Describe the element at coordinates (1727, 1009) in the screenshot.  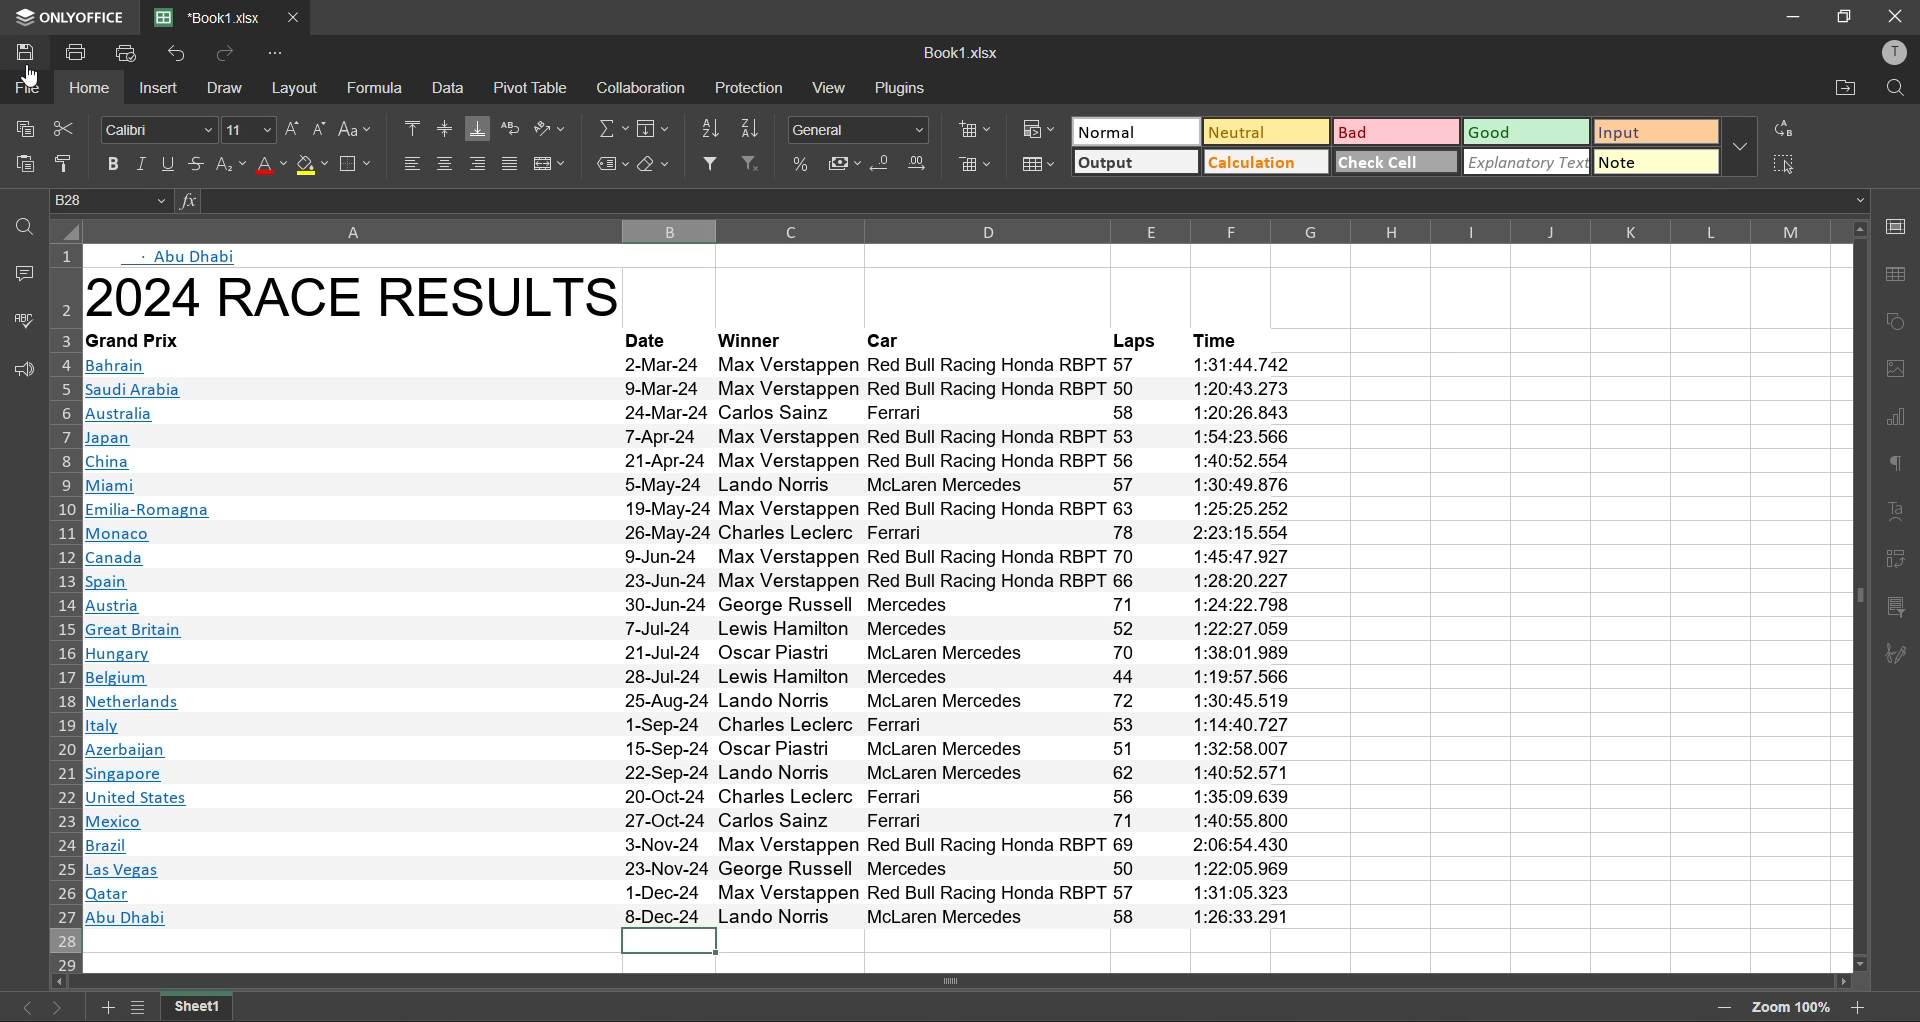
I see `zoom out` at that location.